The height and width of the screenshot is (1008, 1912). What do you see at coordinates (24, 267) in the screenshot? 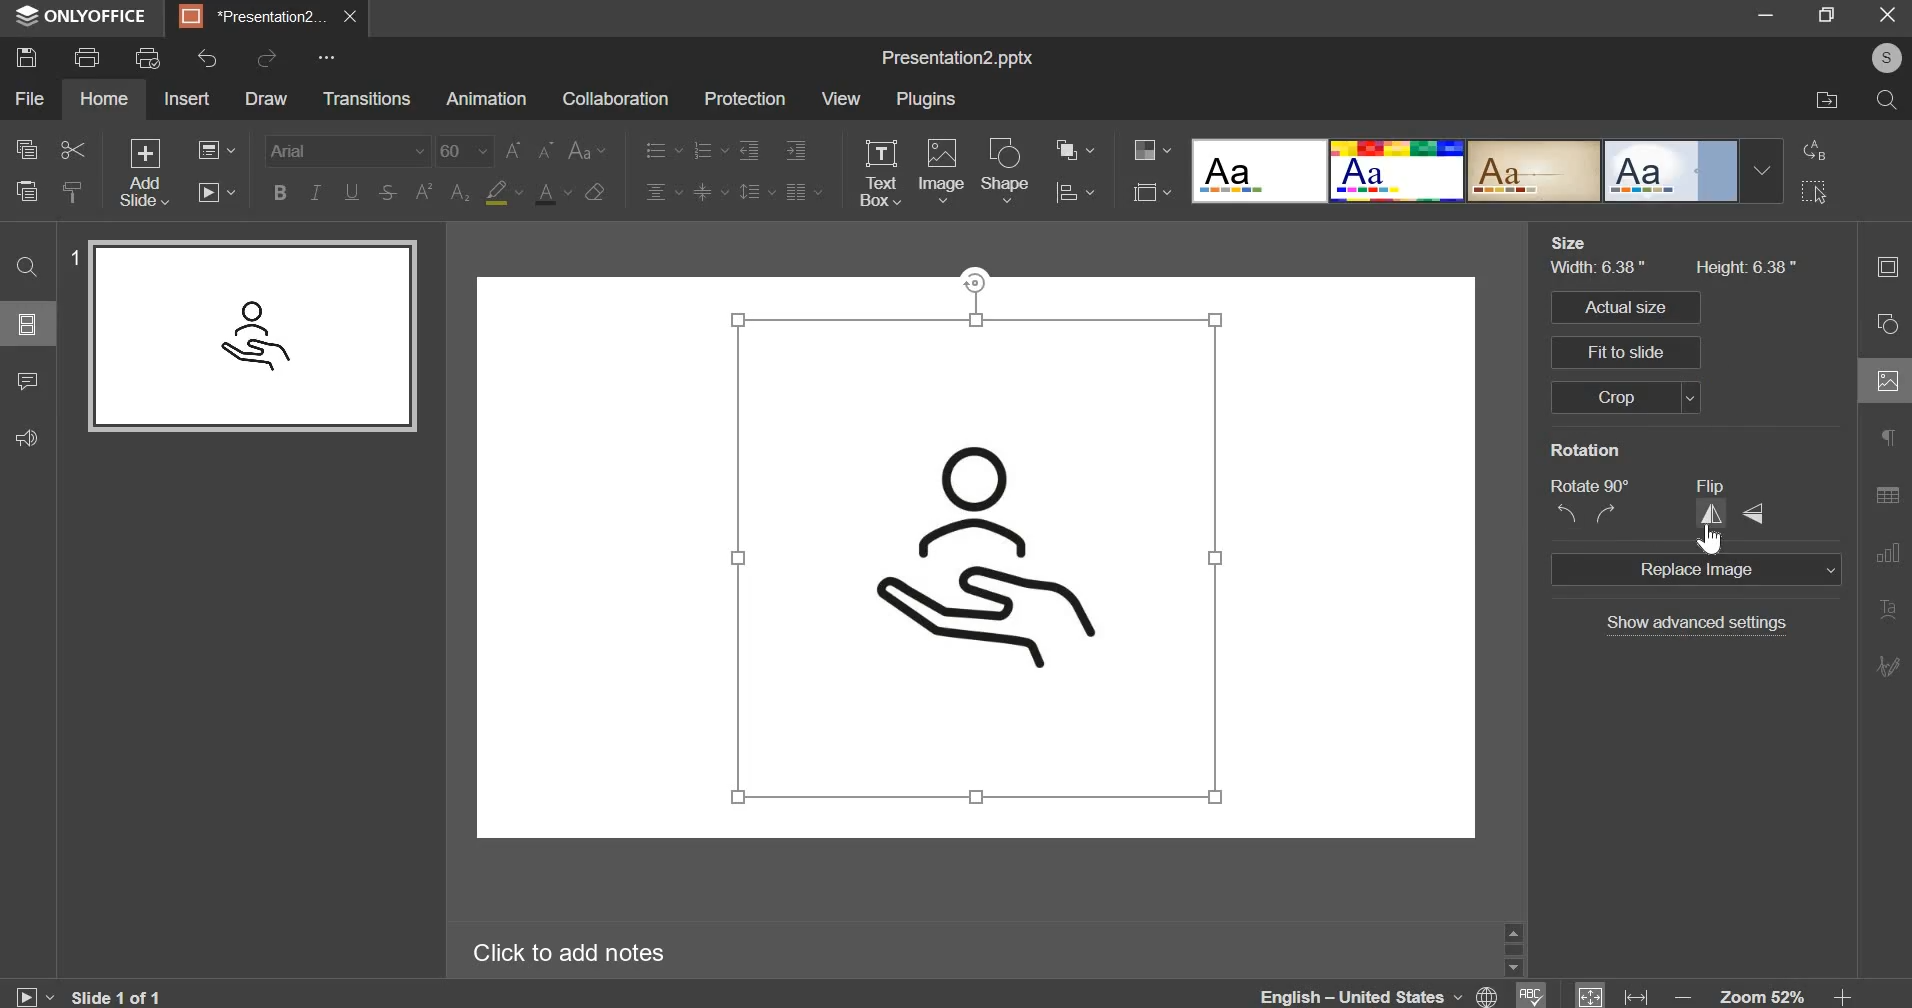
I see `find` at bounding box center [24, 267].